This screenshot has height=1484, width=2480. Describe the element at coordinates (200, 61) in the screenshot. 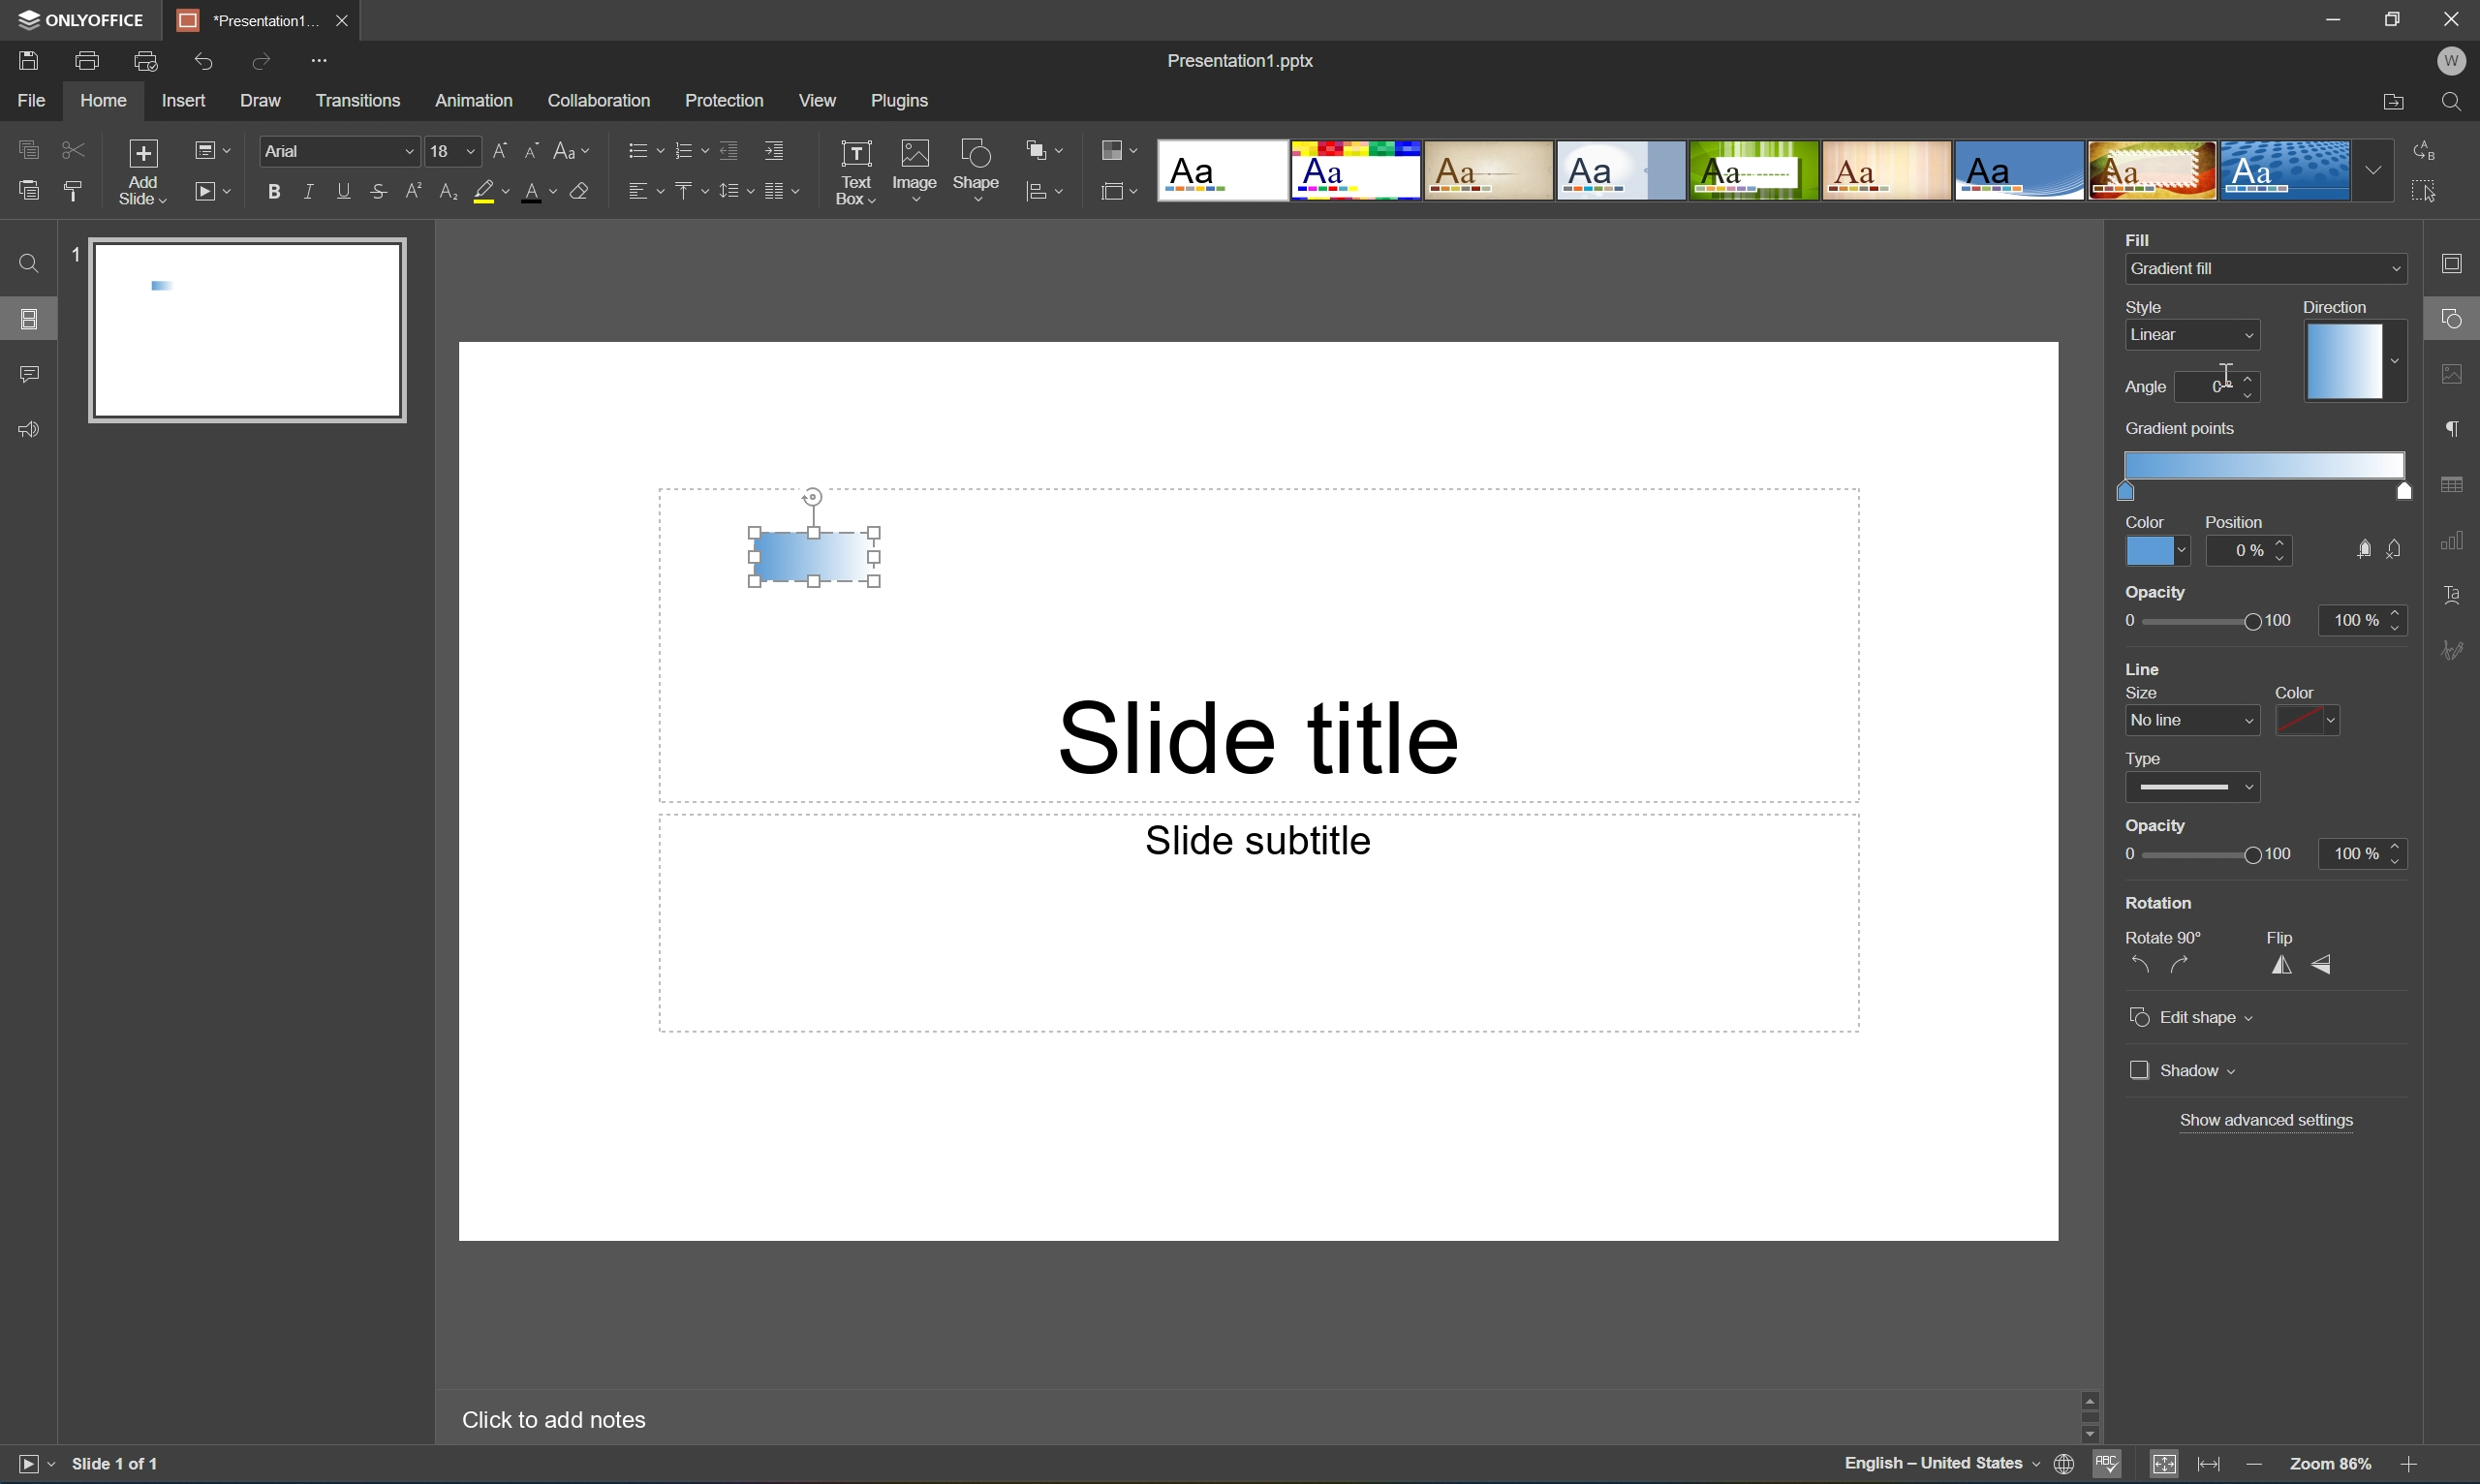

I see `Undo` at that location.